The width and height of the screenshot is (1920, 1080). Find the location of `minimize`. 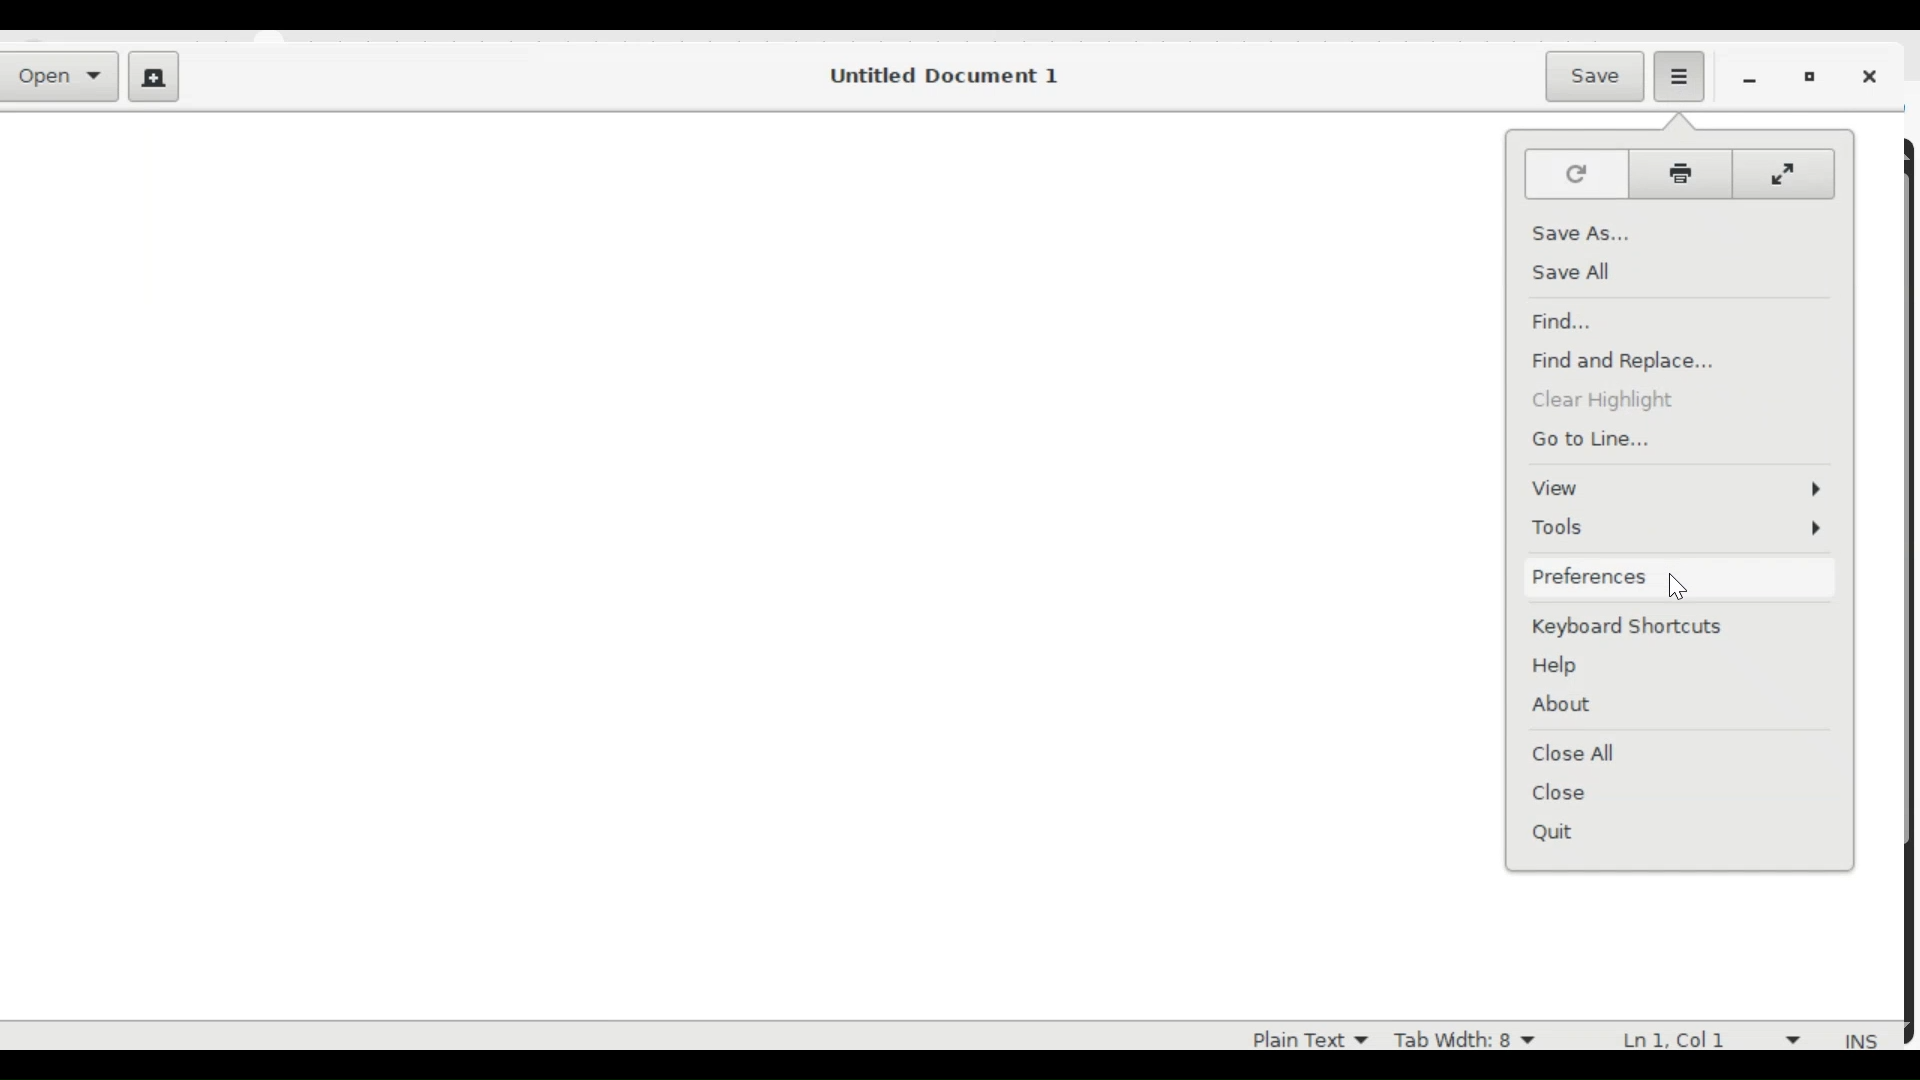

minimize is located at coordinates (1754, 79).